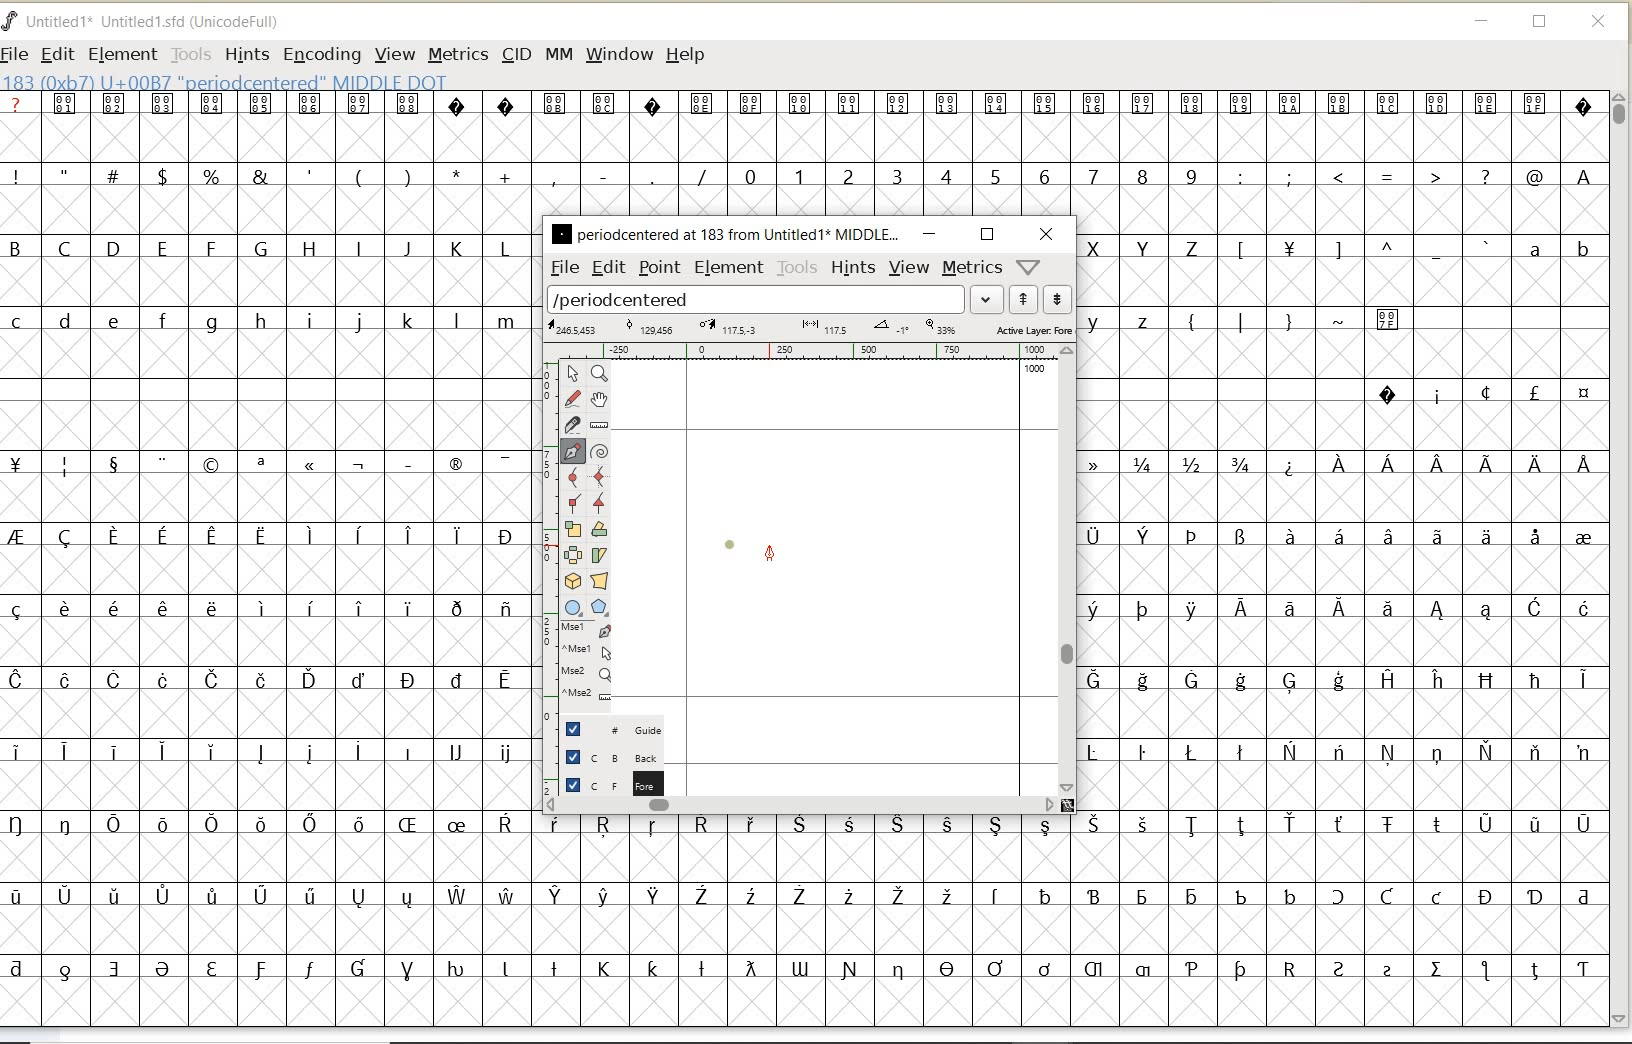 The image size is (1632, 1044). I want to click on skew the selection, so click(600, 553).